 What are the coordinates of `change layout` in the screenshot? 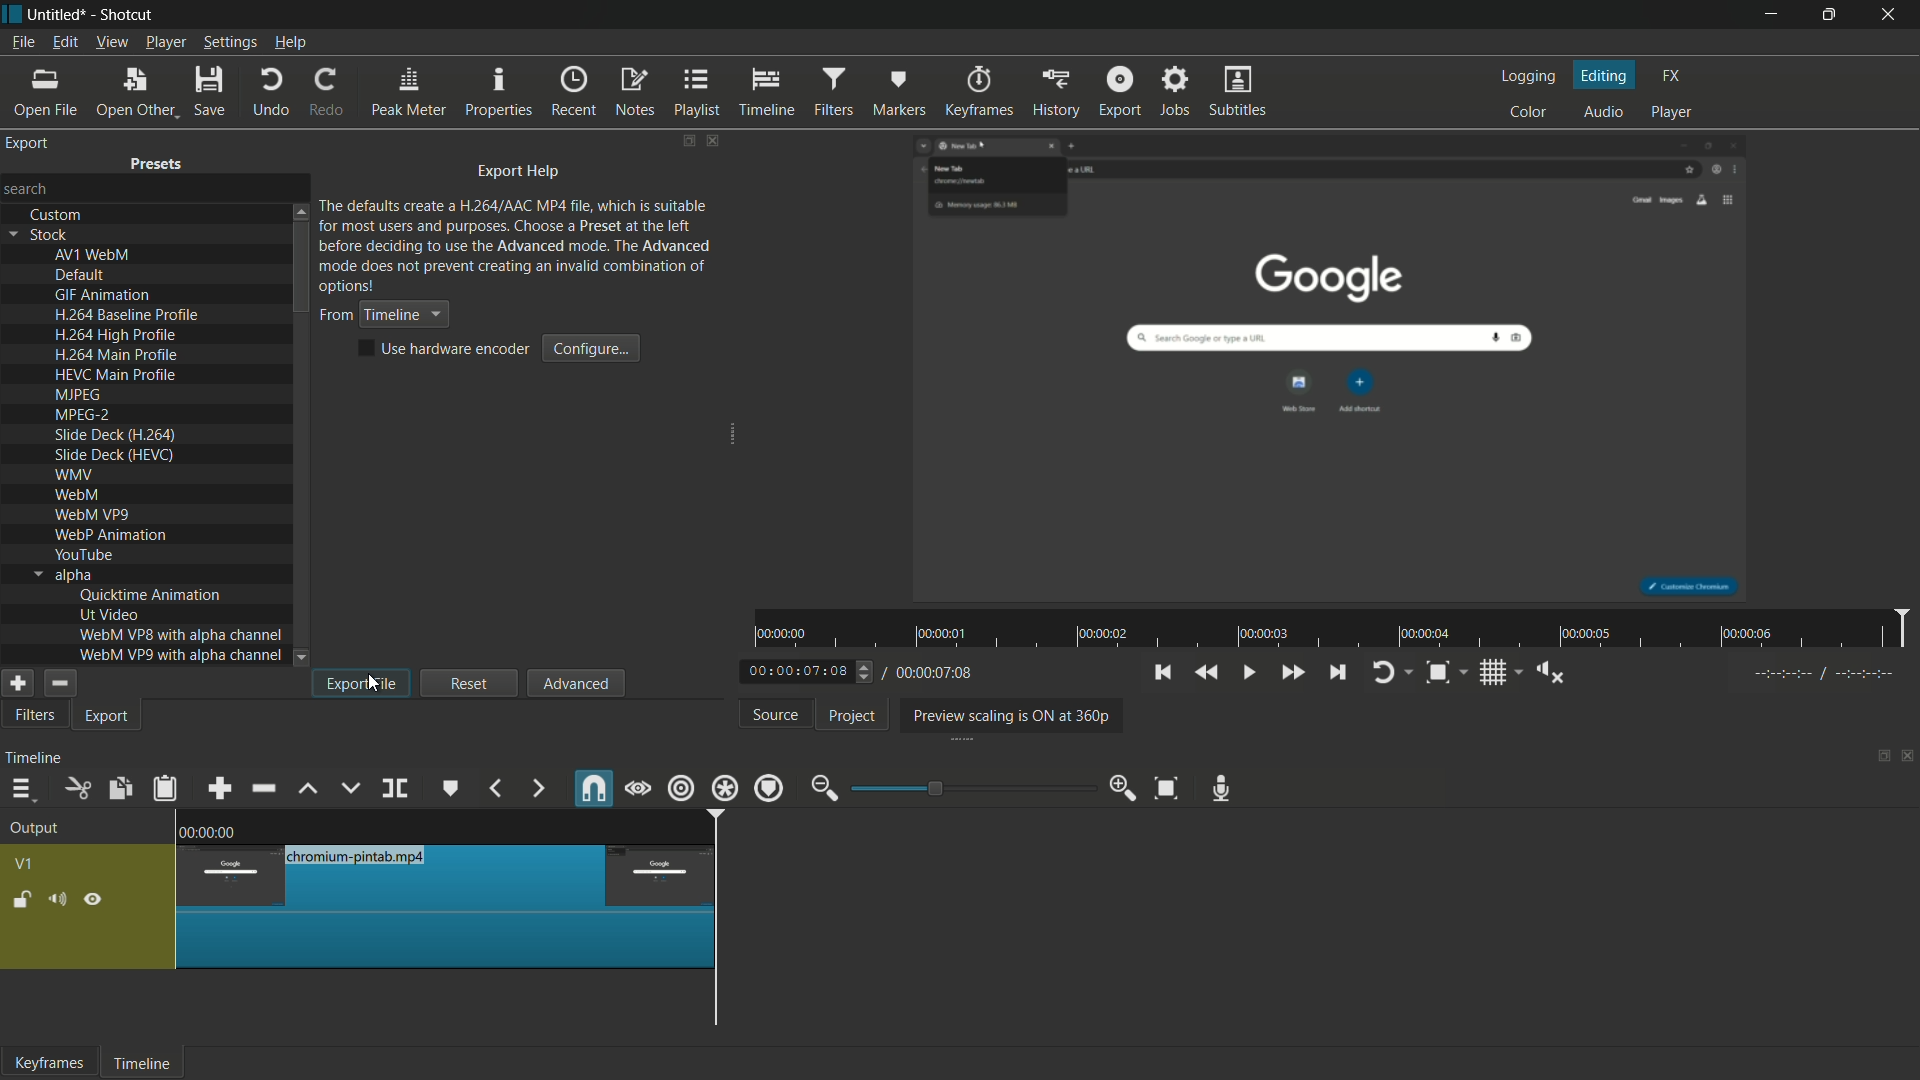 It's located at (686, 142).